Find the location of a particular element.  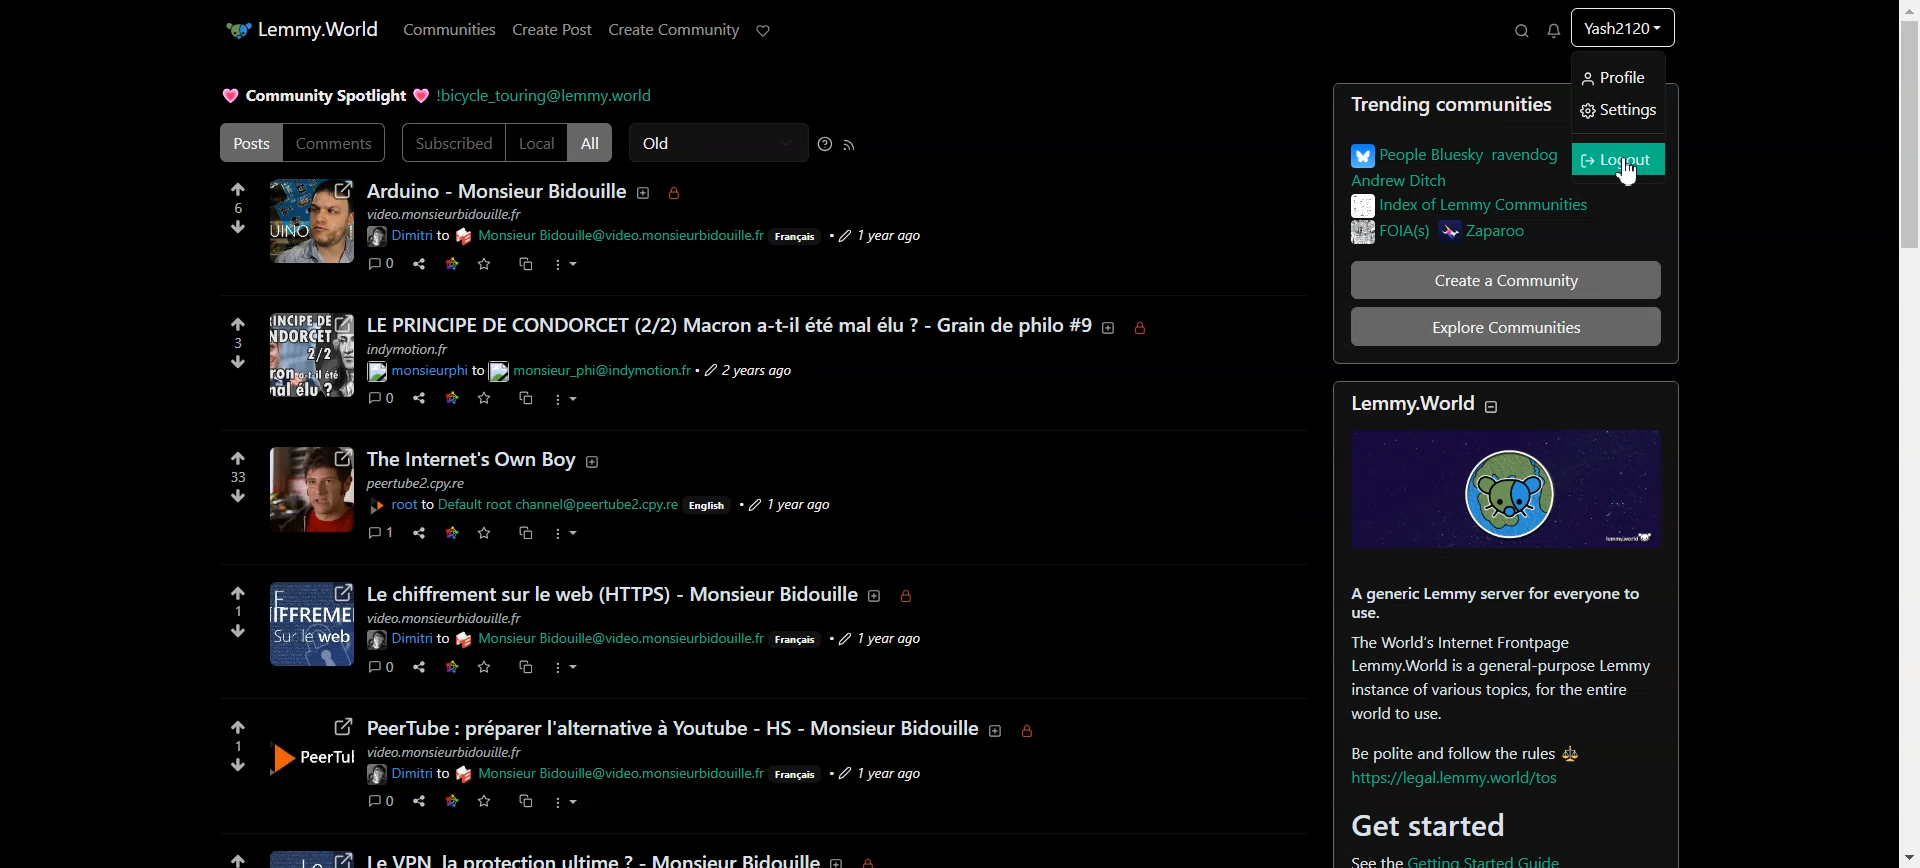

hyperlink is located at coordinates (611, 641).